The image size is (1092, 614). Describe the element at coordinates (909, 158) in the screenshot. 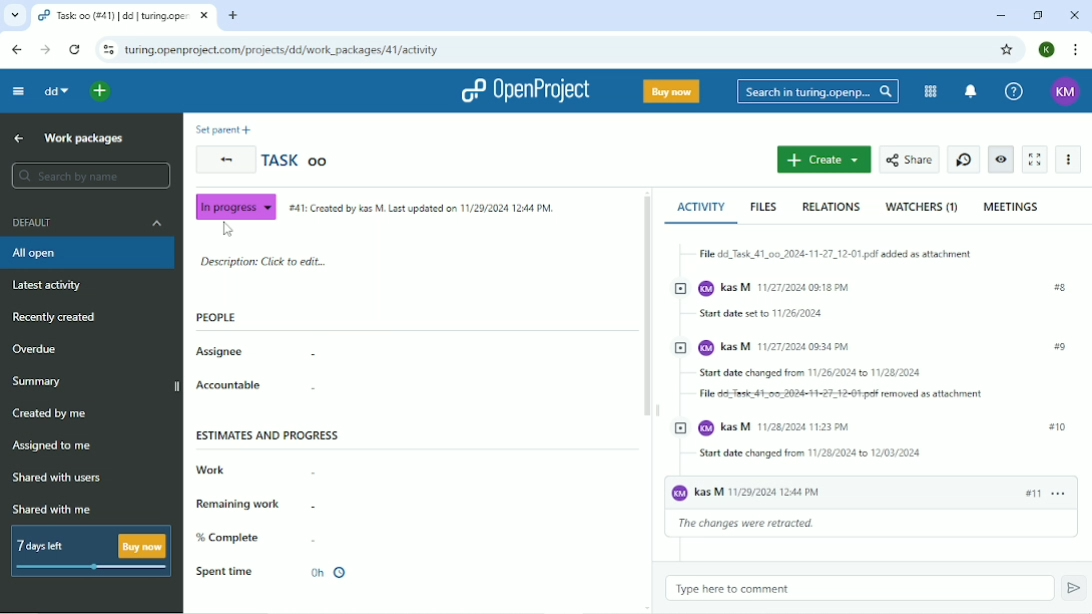

I see `Share` at that location.